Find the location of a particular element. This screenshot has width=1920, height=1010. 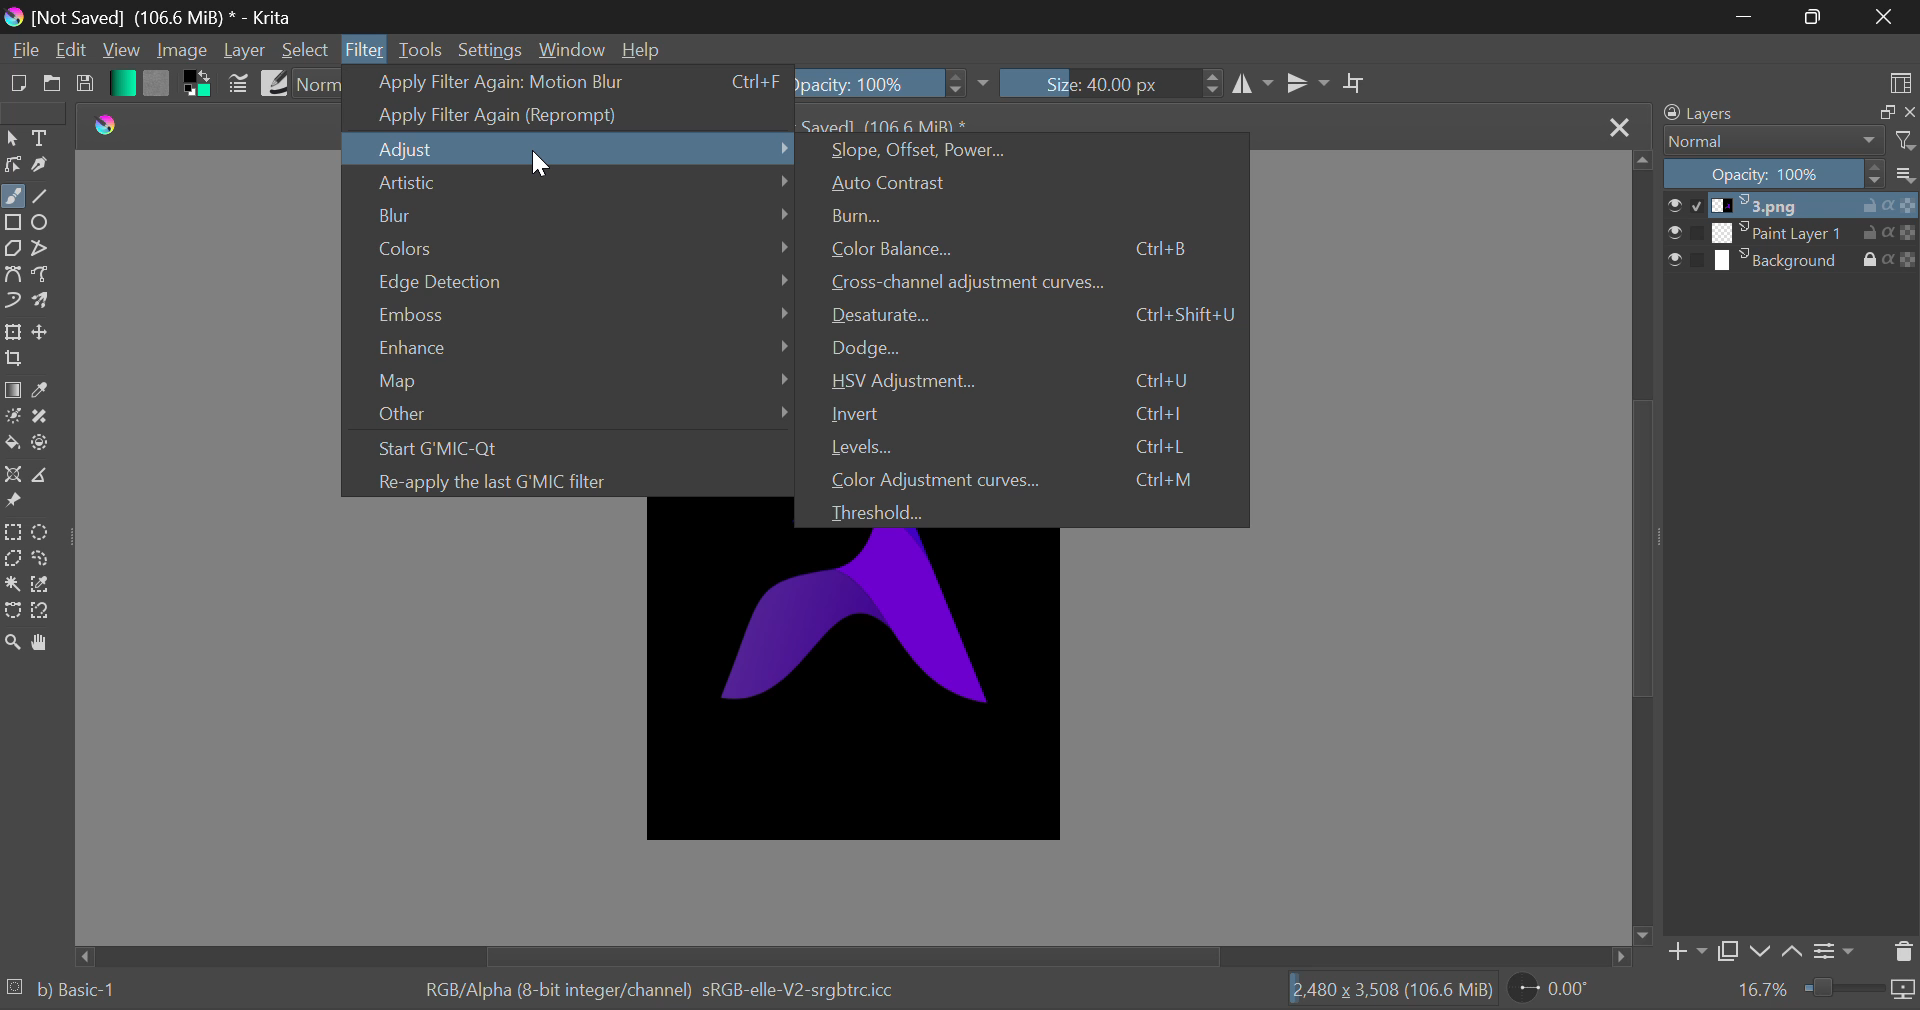

Colorize Mask Tool is located at coordinates (14, 418).